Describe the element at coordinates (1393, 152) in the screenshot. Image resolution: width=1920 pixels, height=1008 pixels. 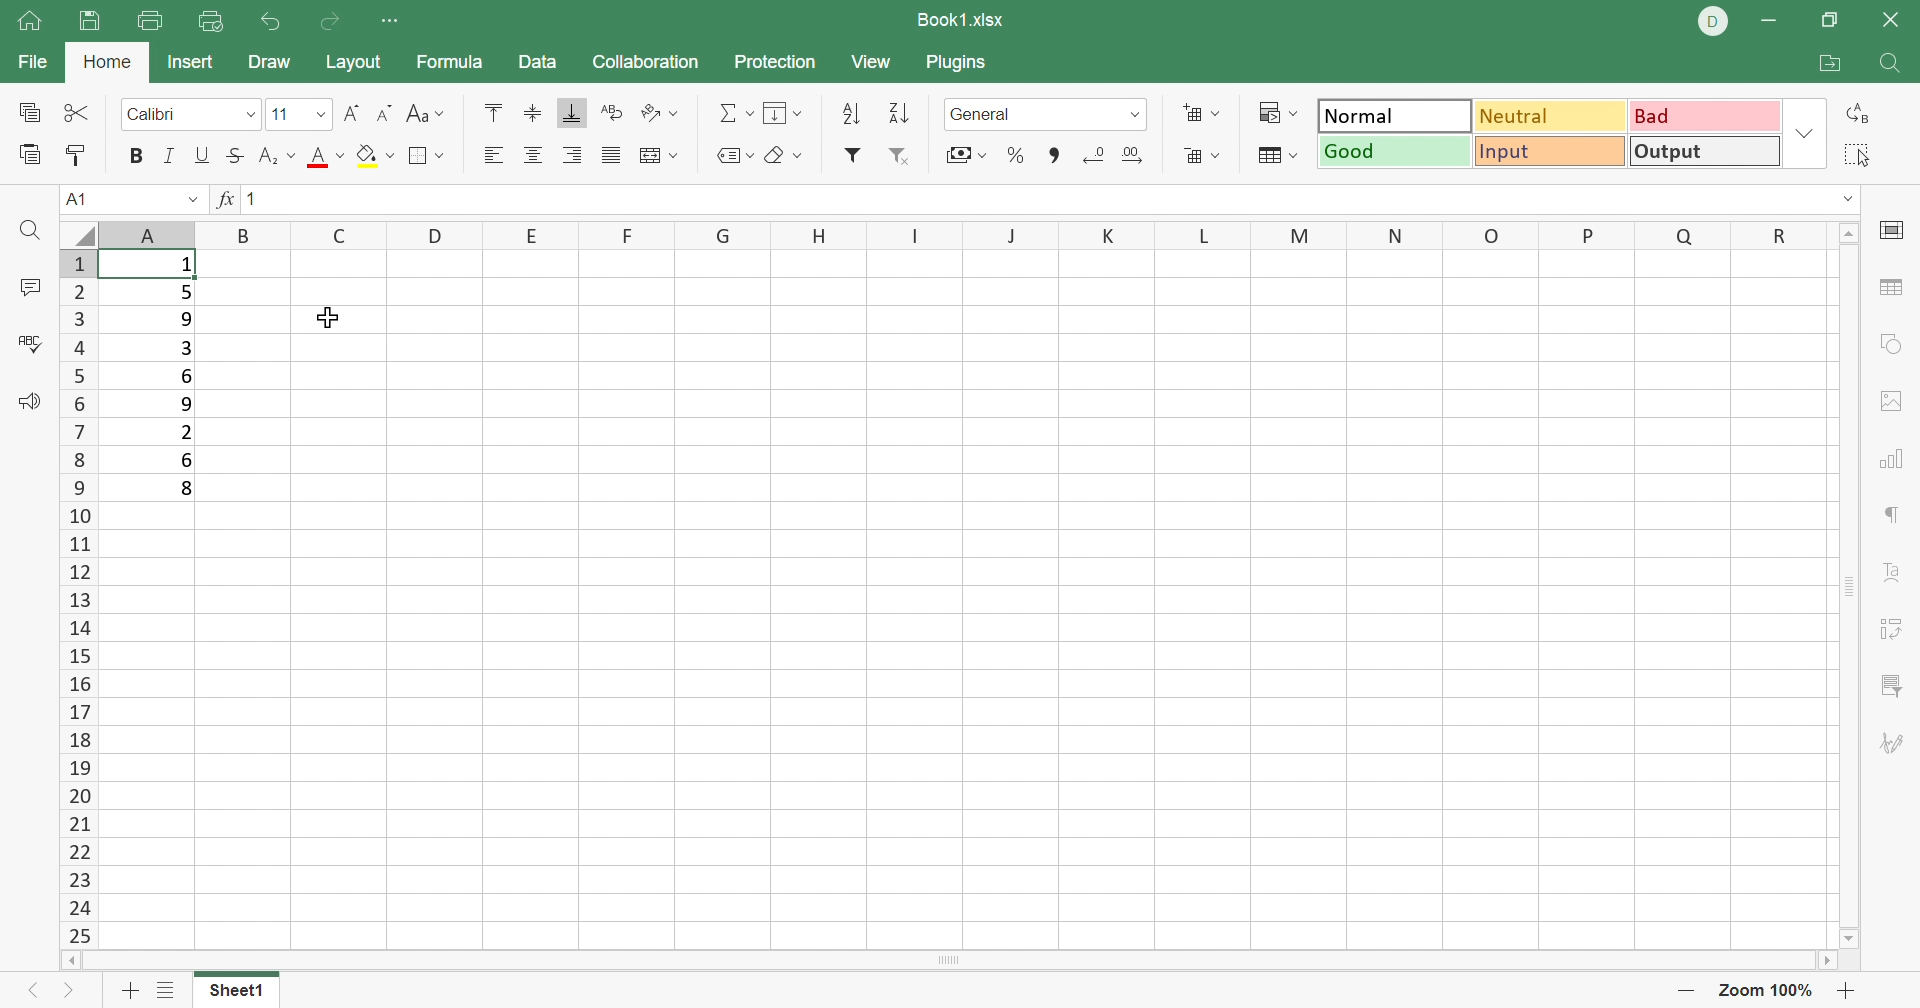
I see `Good` at that location.